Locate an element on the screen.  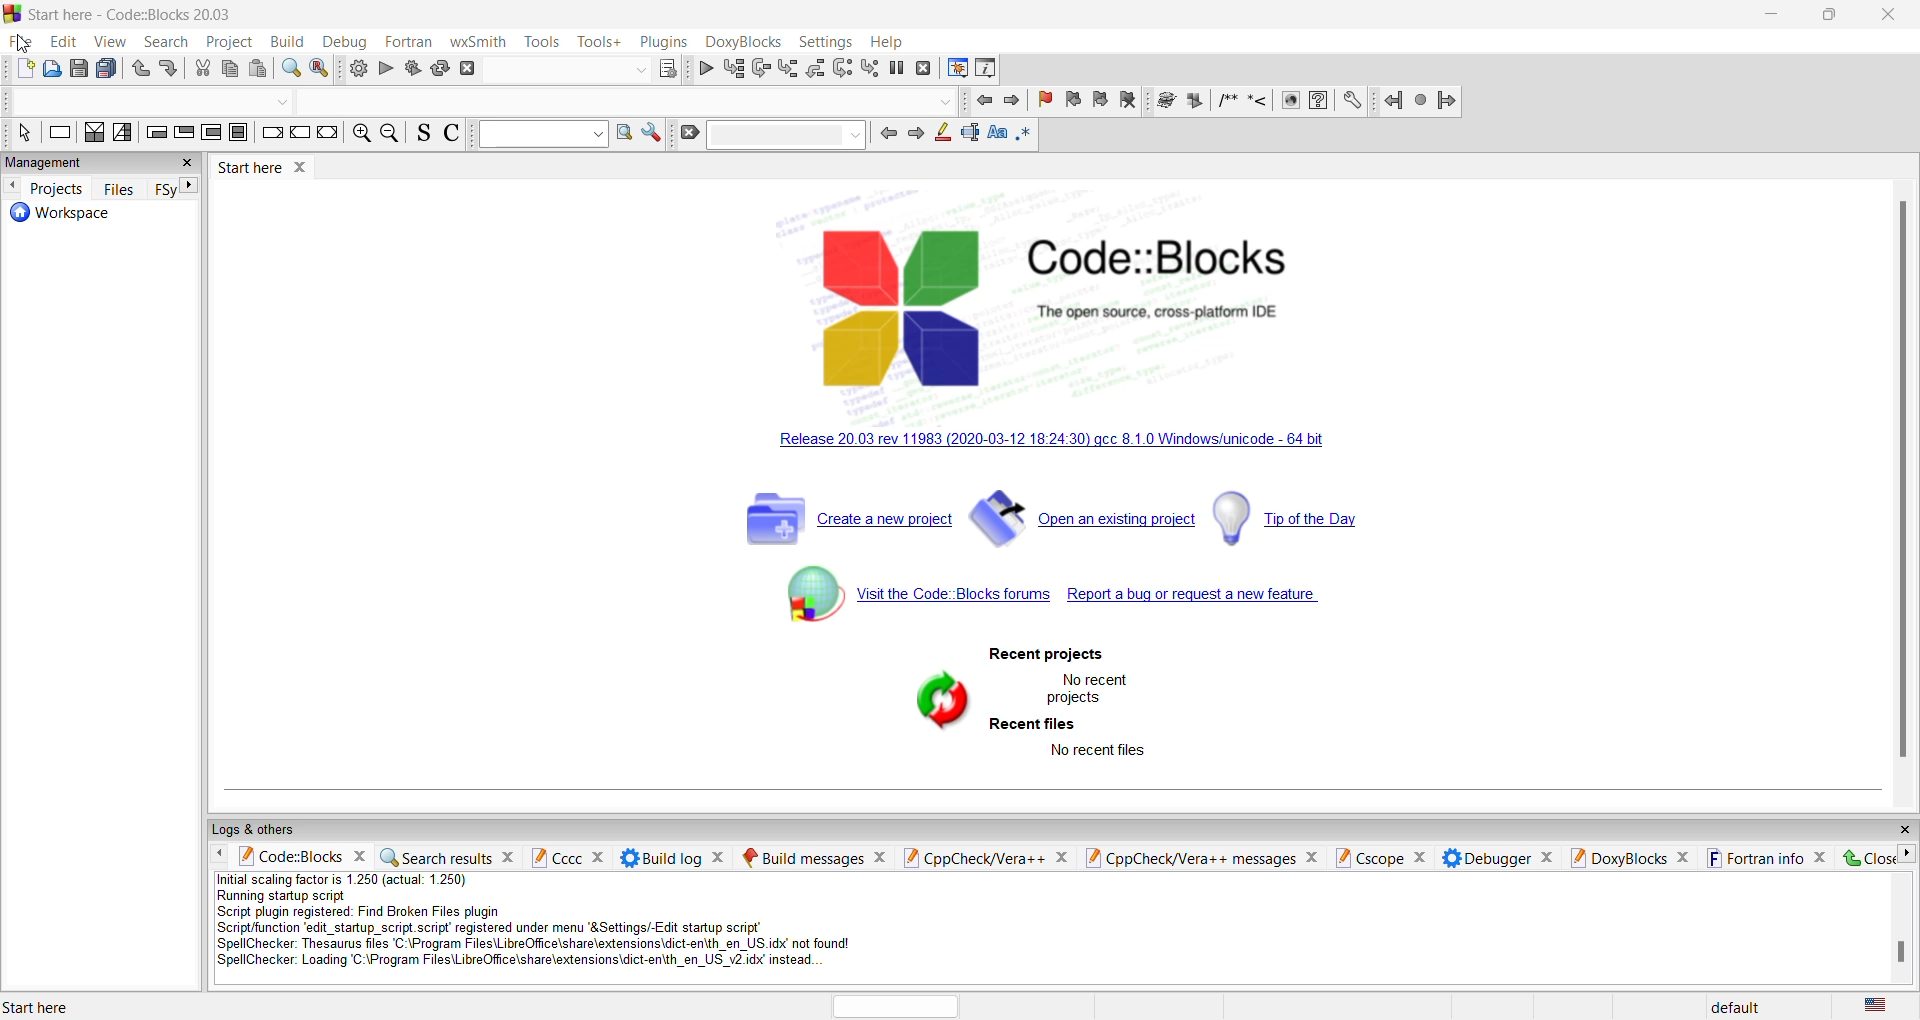
minimize is located at coordinates (1774, 14).